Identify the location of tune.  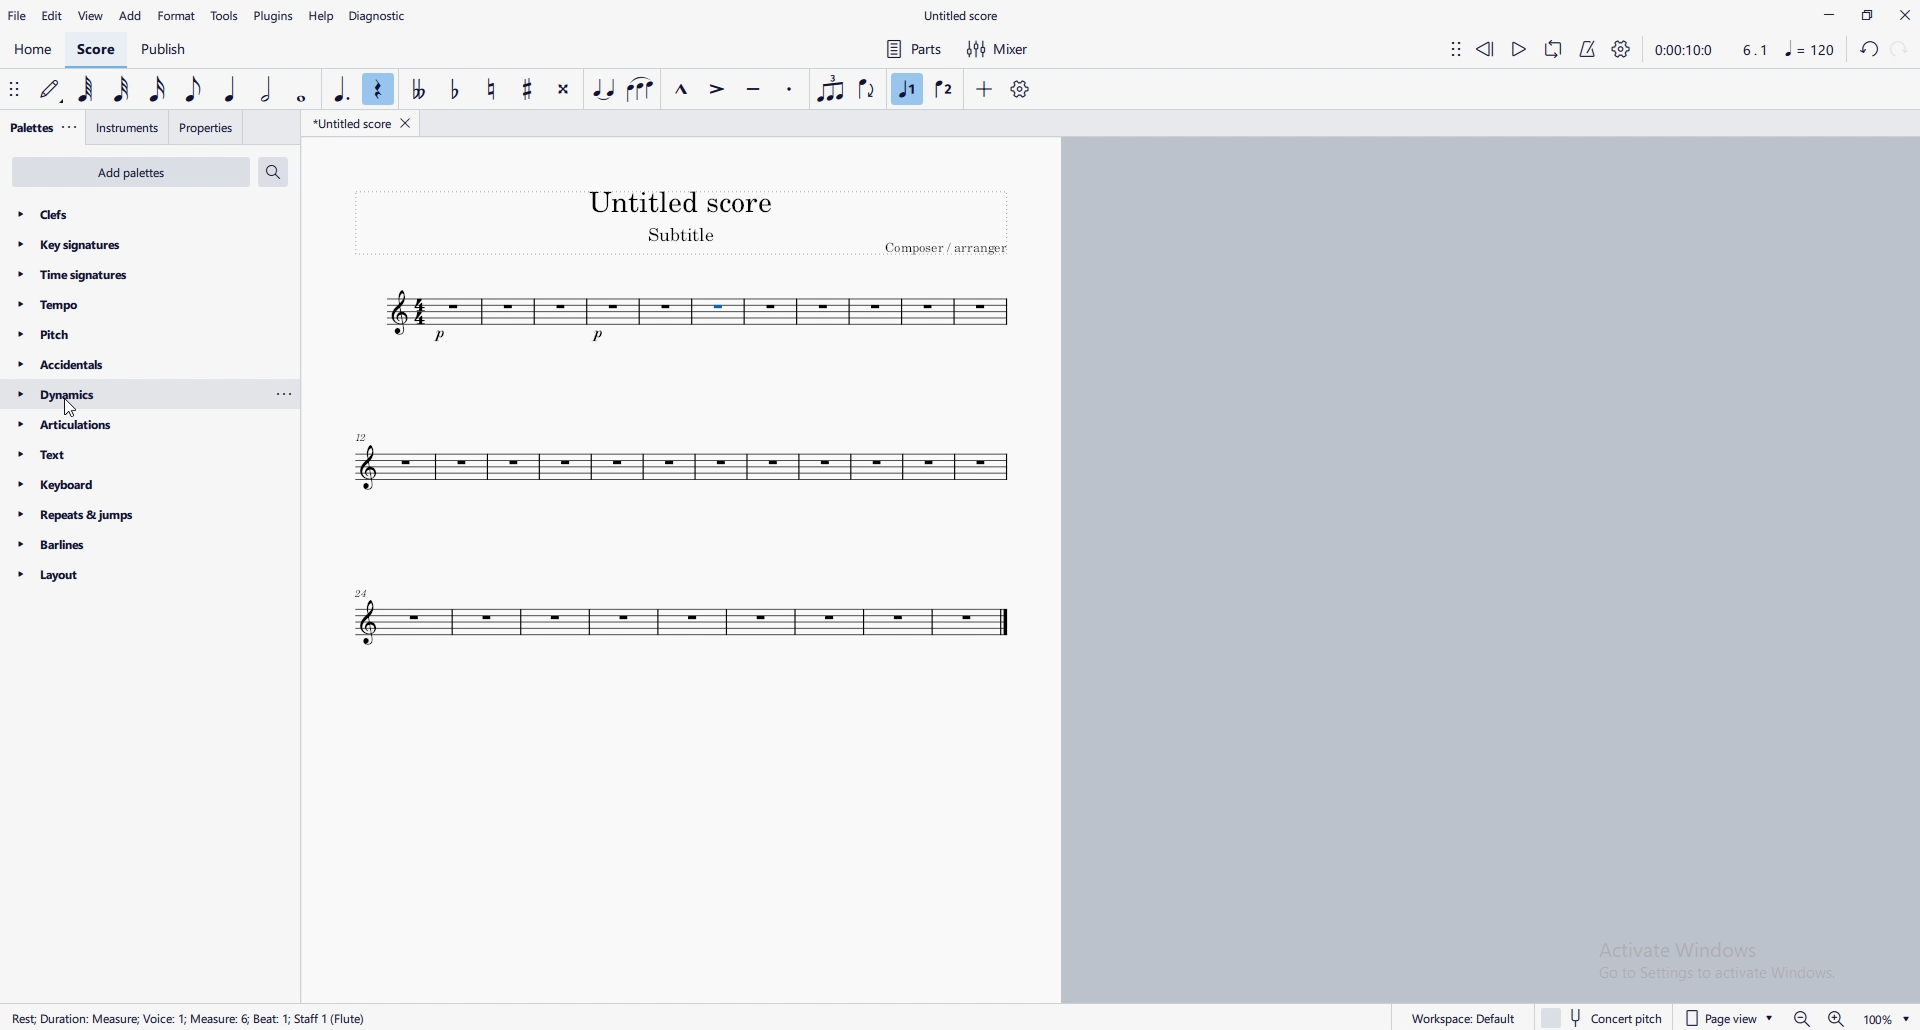
(685, 464).